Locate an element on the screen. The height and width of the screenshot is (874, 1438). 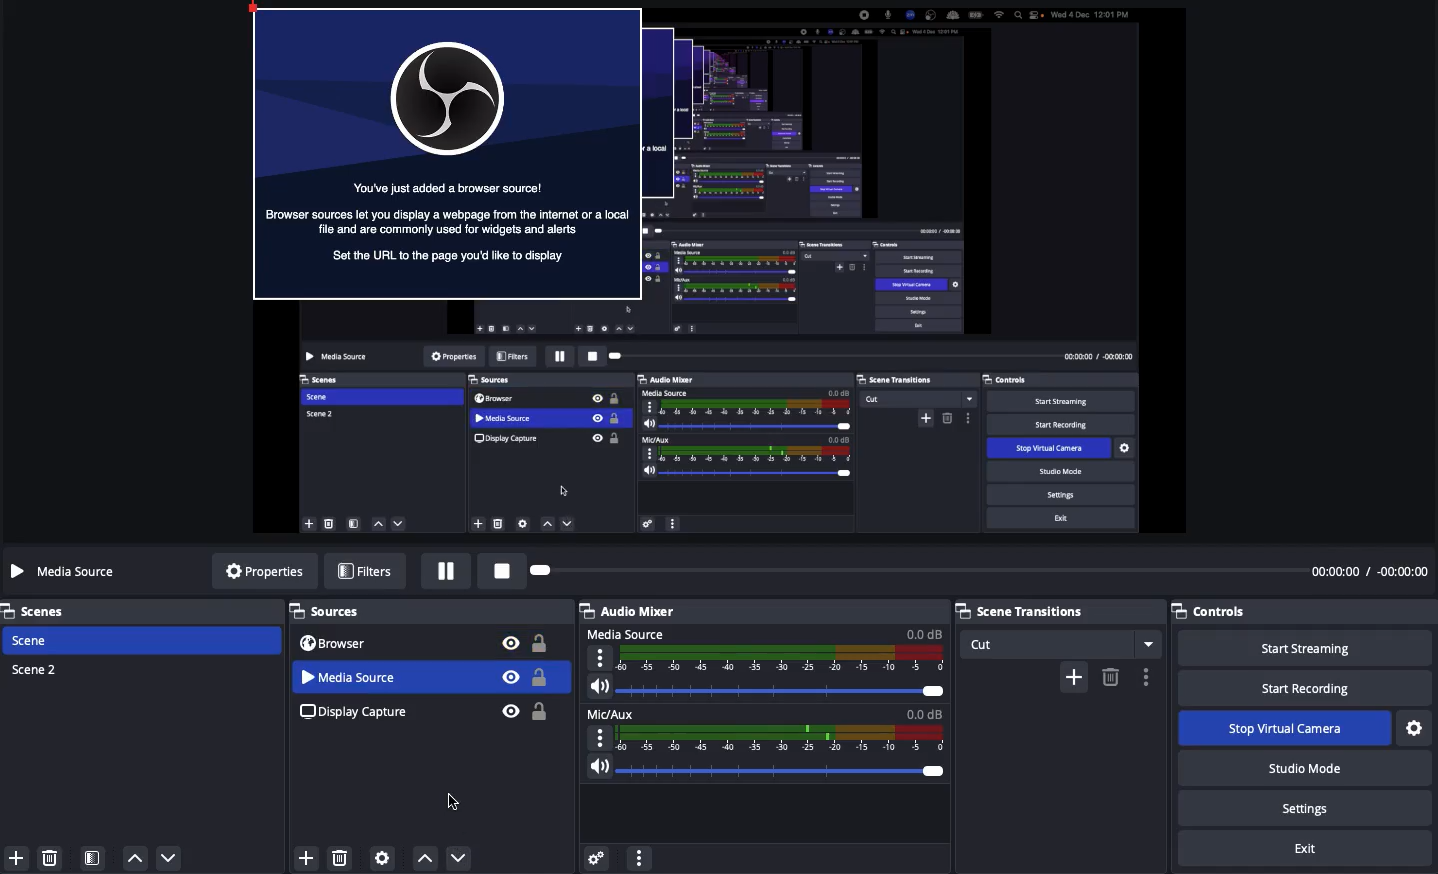
Stop virtual camera is located at coordinates (1282, 729).